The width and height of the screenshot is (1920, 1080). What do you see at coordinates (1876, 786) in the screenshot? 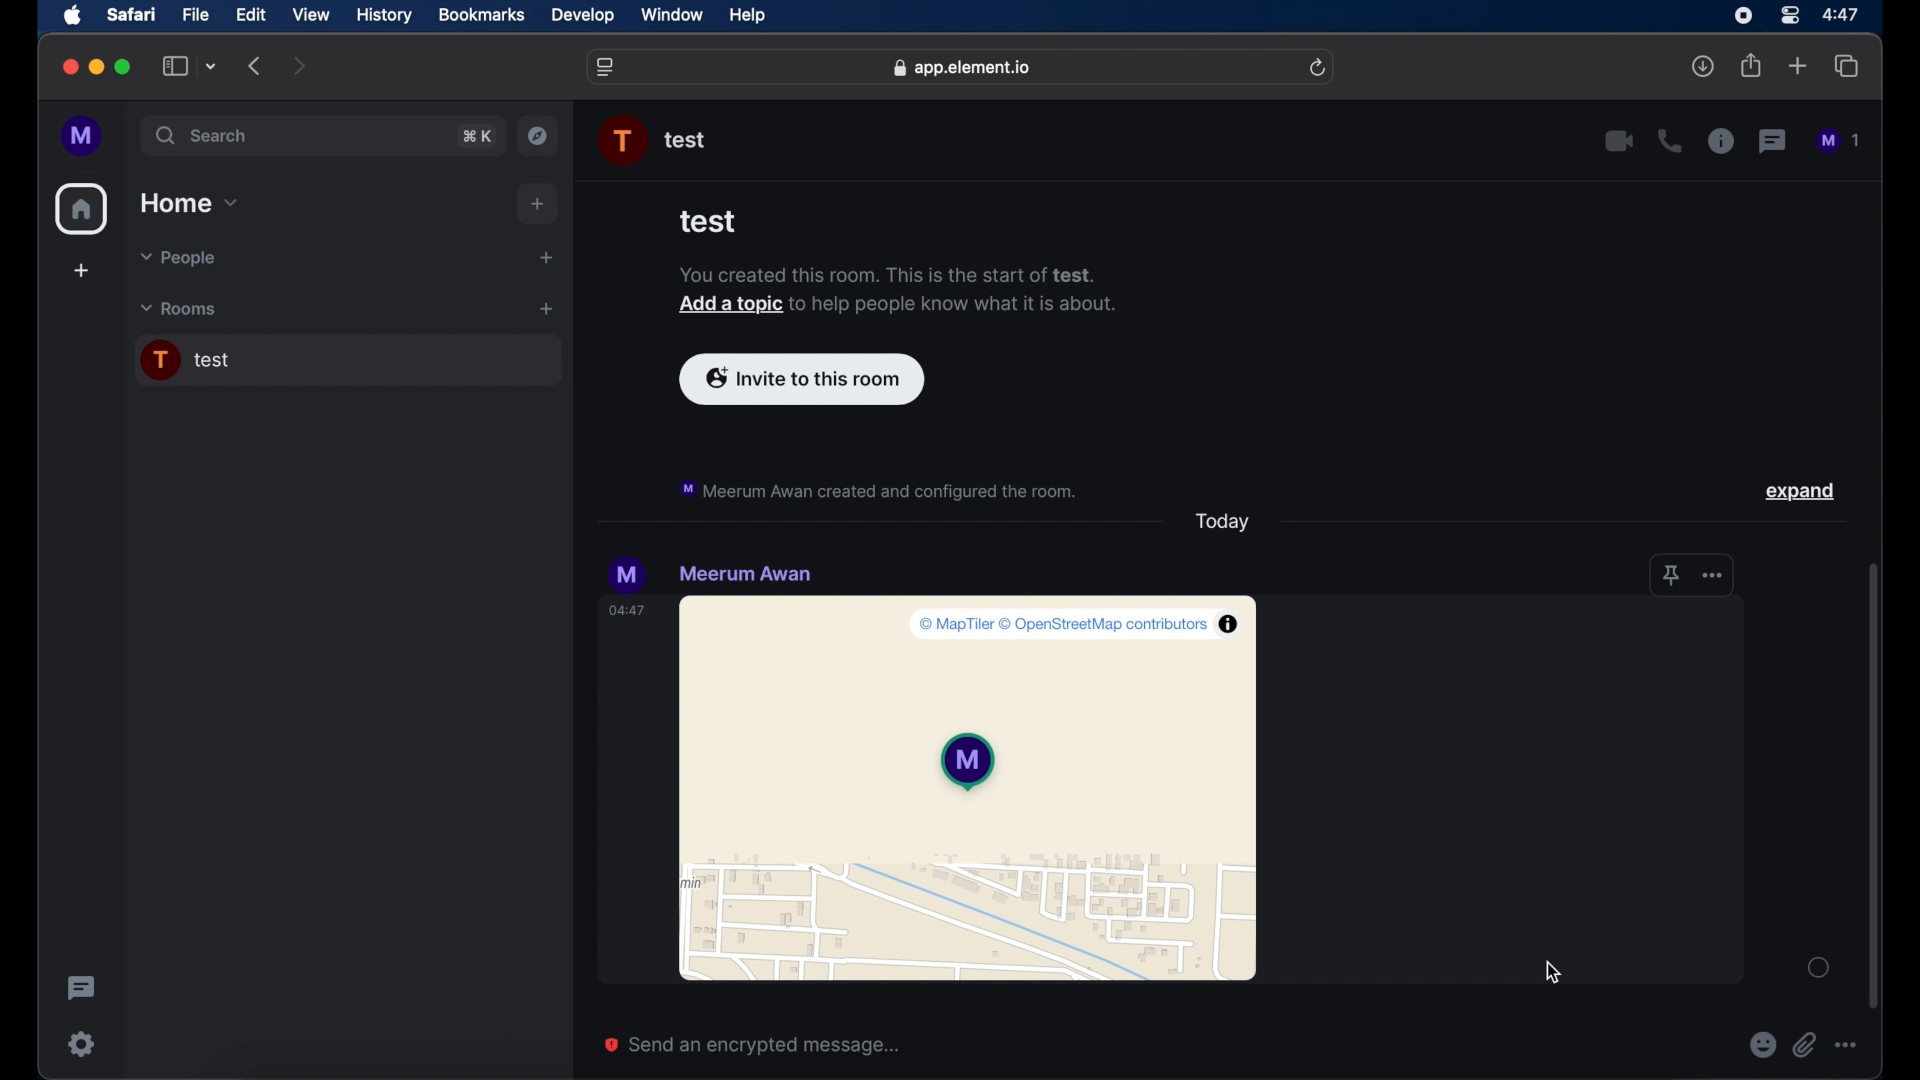
I see `scroll box` at bounding box center [1876, 786].